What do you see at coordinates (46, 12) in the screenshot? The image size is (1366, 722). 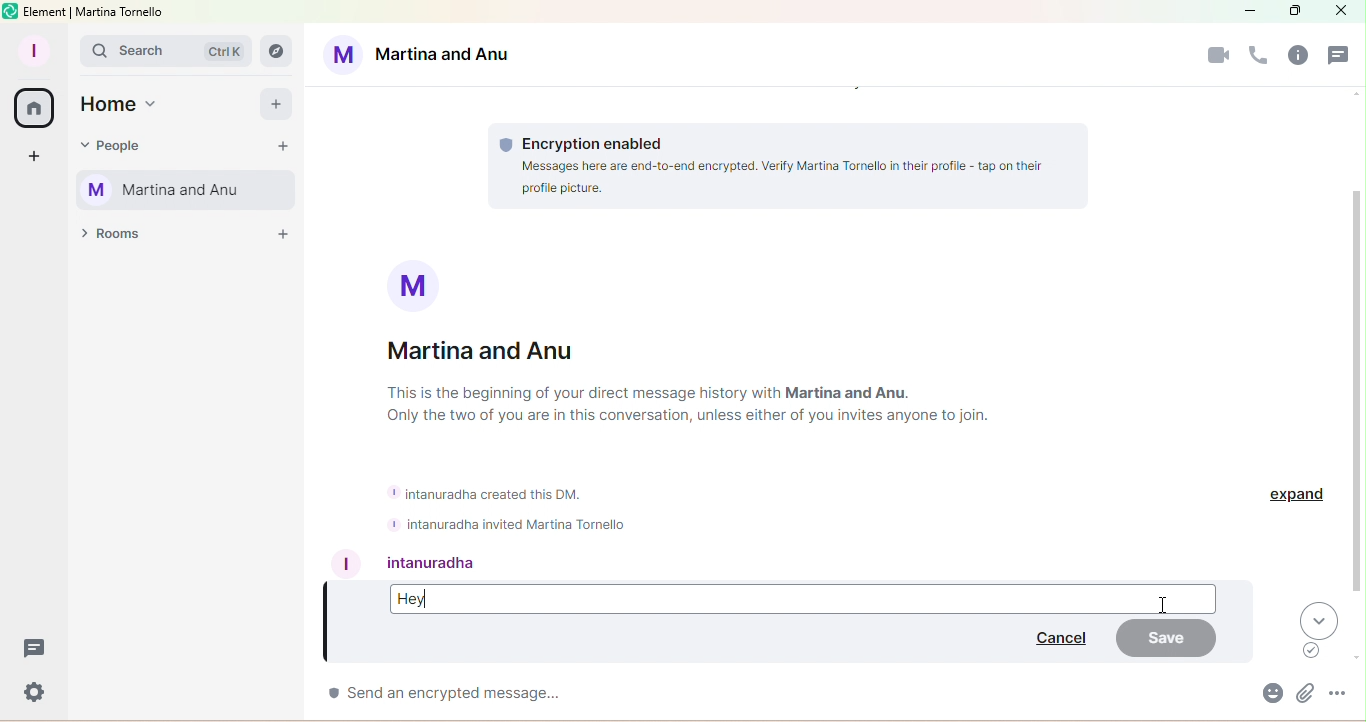 I see `element` at bounding box center [46, 12].